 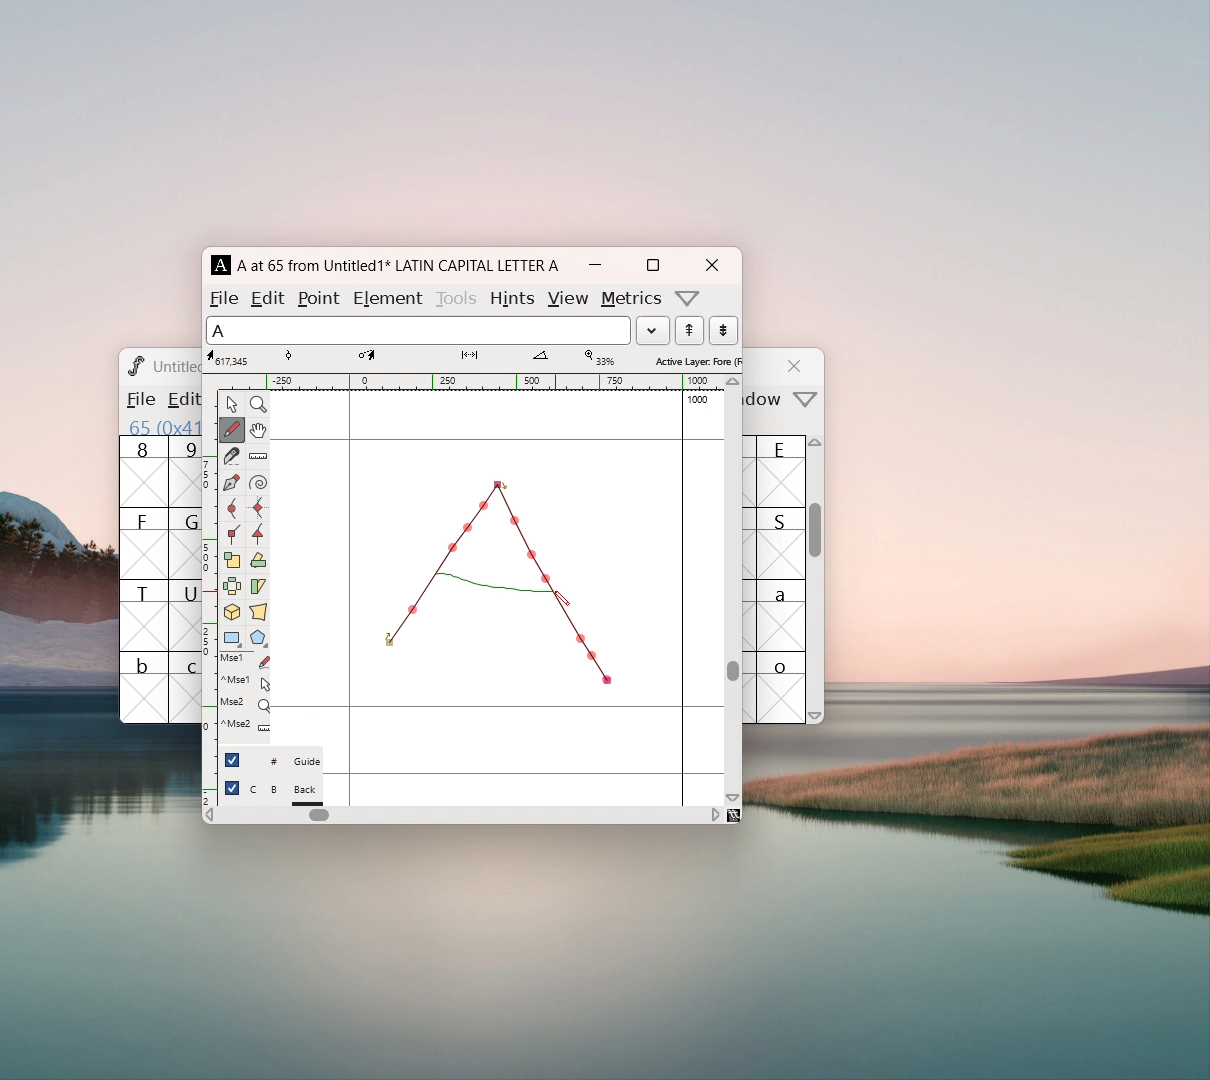 What do you see at coordinates (418, 329) in the screenshot?
I see `selected letter` at bounding box center [418, 329].